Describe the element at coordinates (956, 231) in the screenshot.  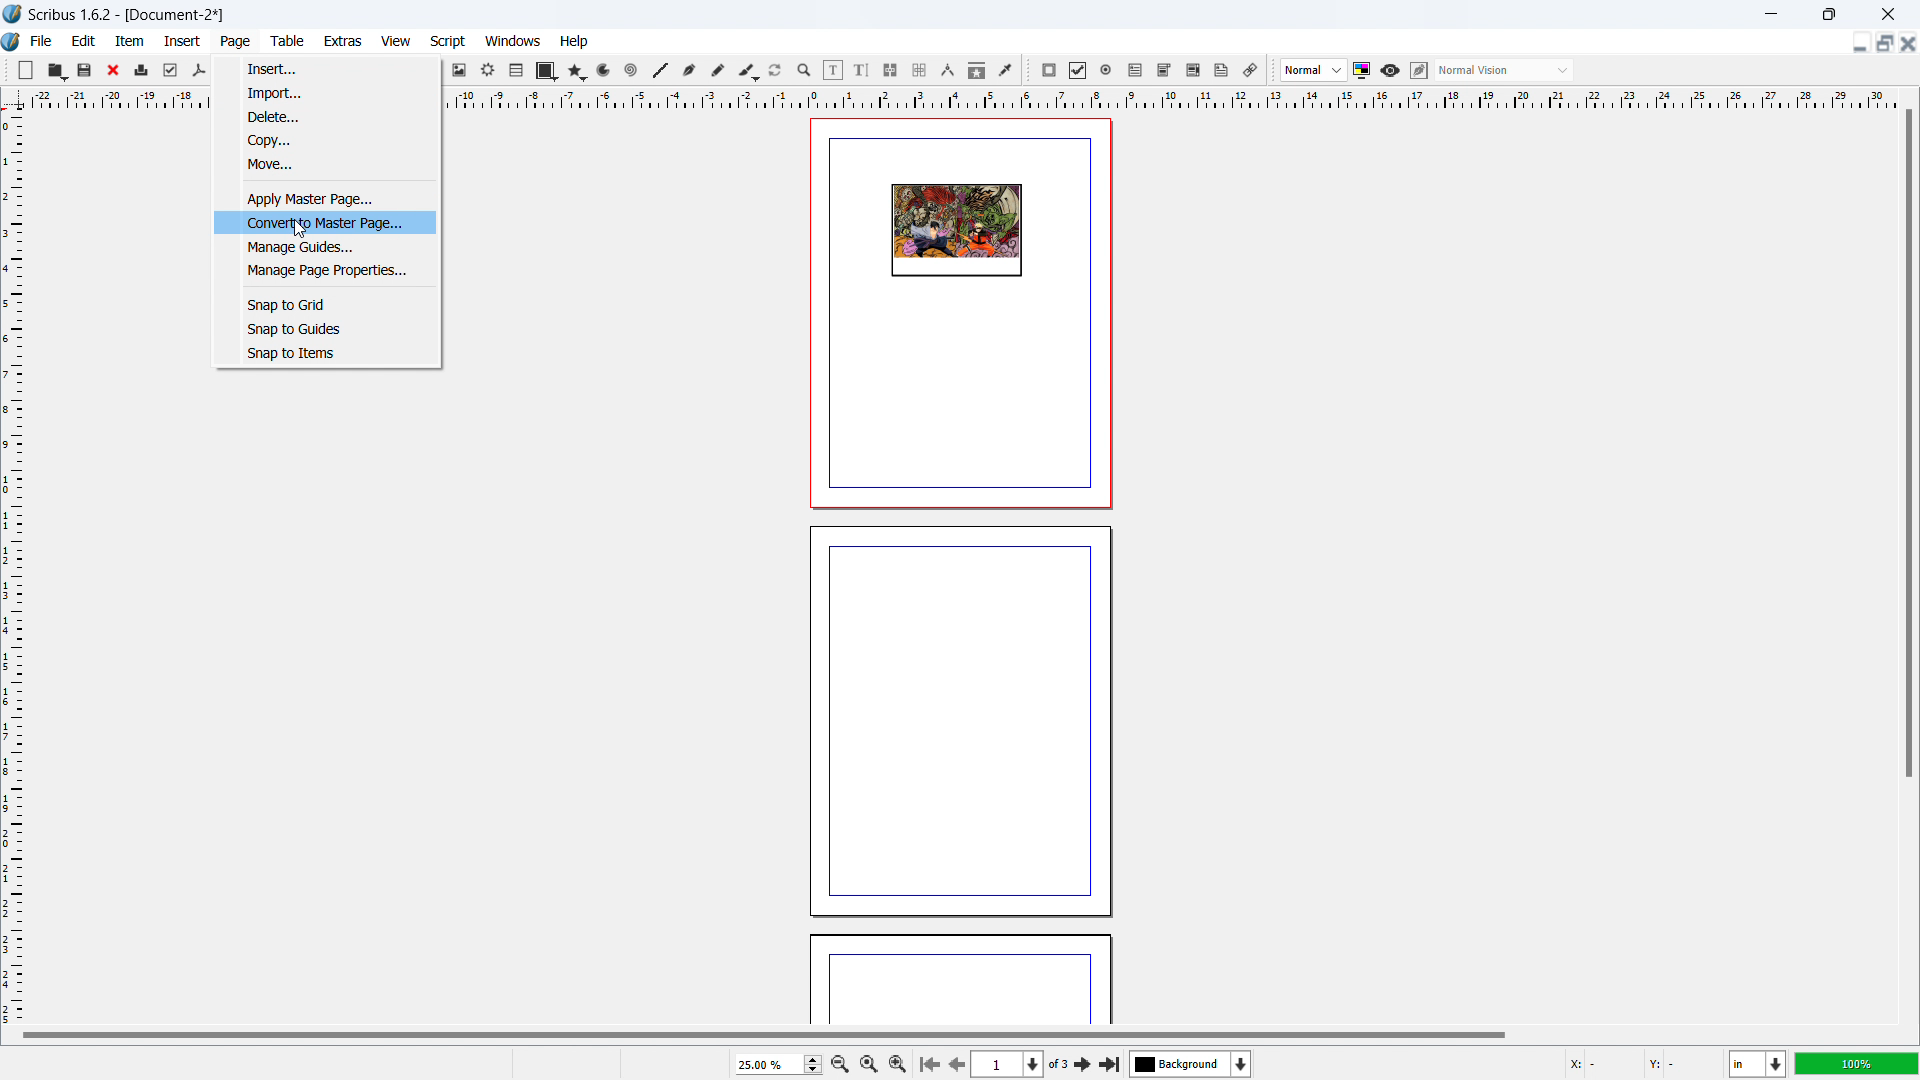
I see `page design` at that location.